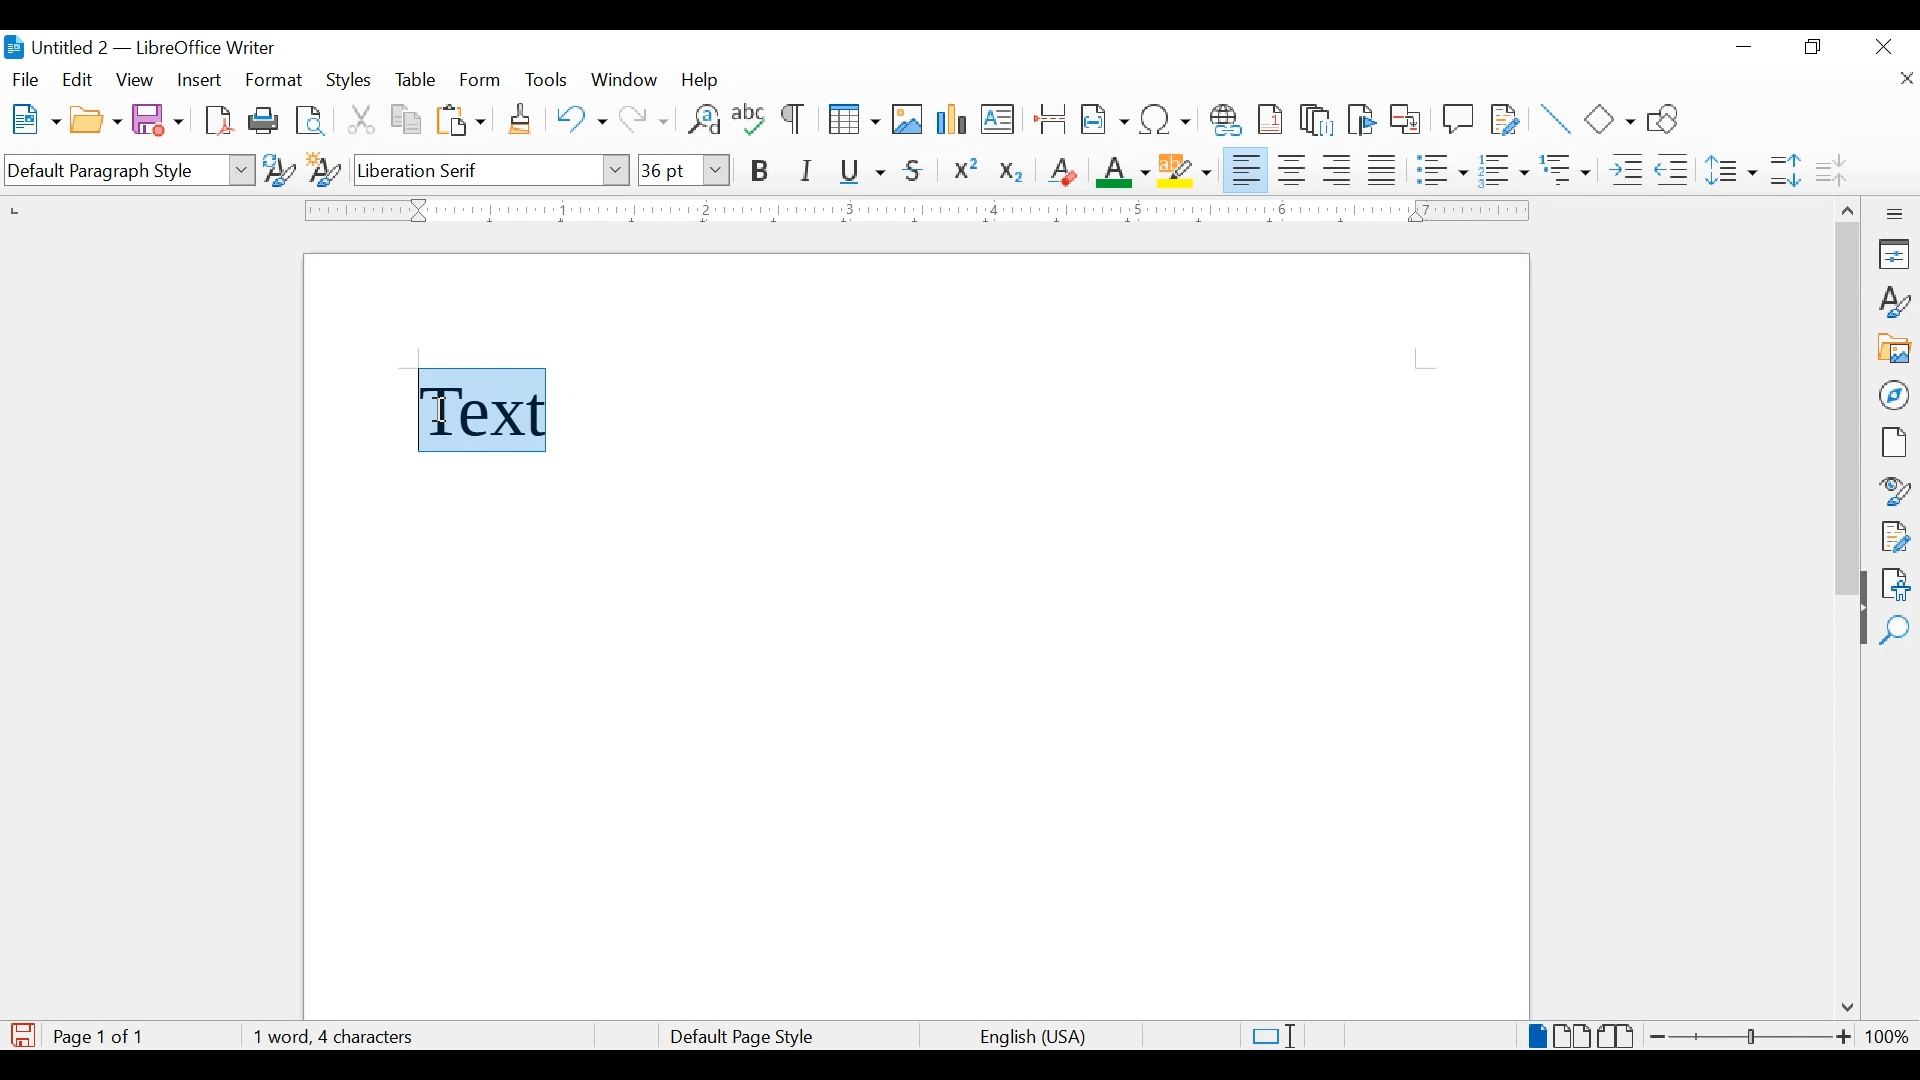 This screenshot has width=1920, height=1080. What do you see at coordinates (1887, 1036) in the screenshot?
I see `zoom level` at bounding box center [1887, 1036].